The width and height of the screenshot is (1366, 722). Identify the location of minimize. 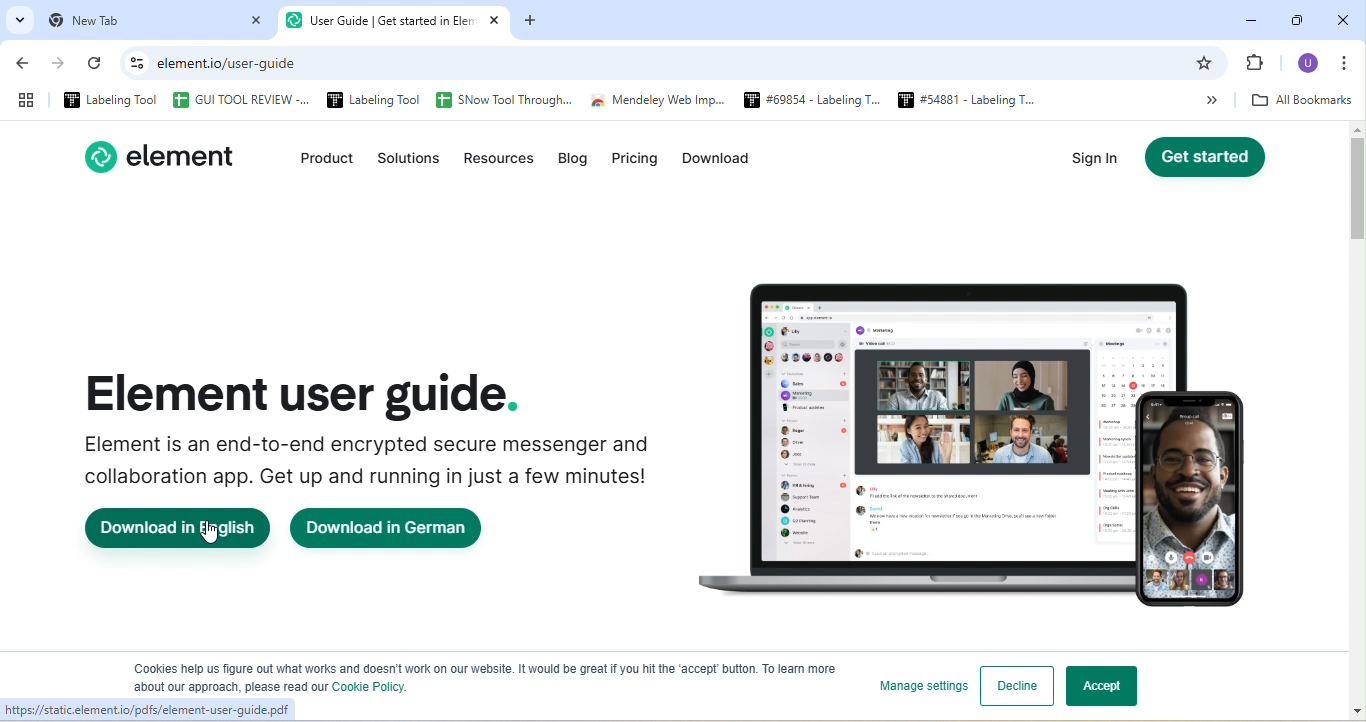
(1253, 16).